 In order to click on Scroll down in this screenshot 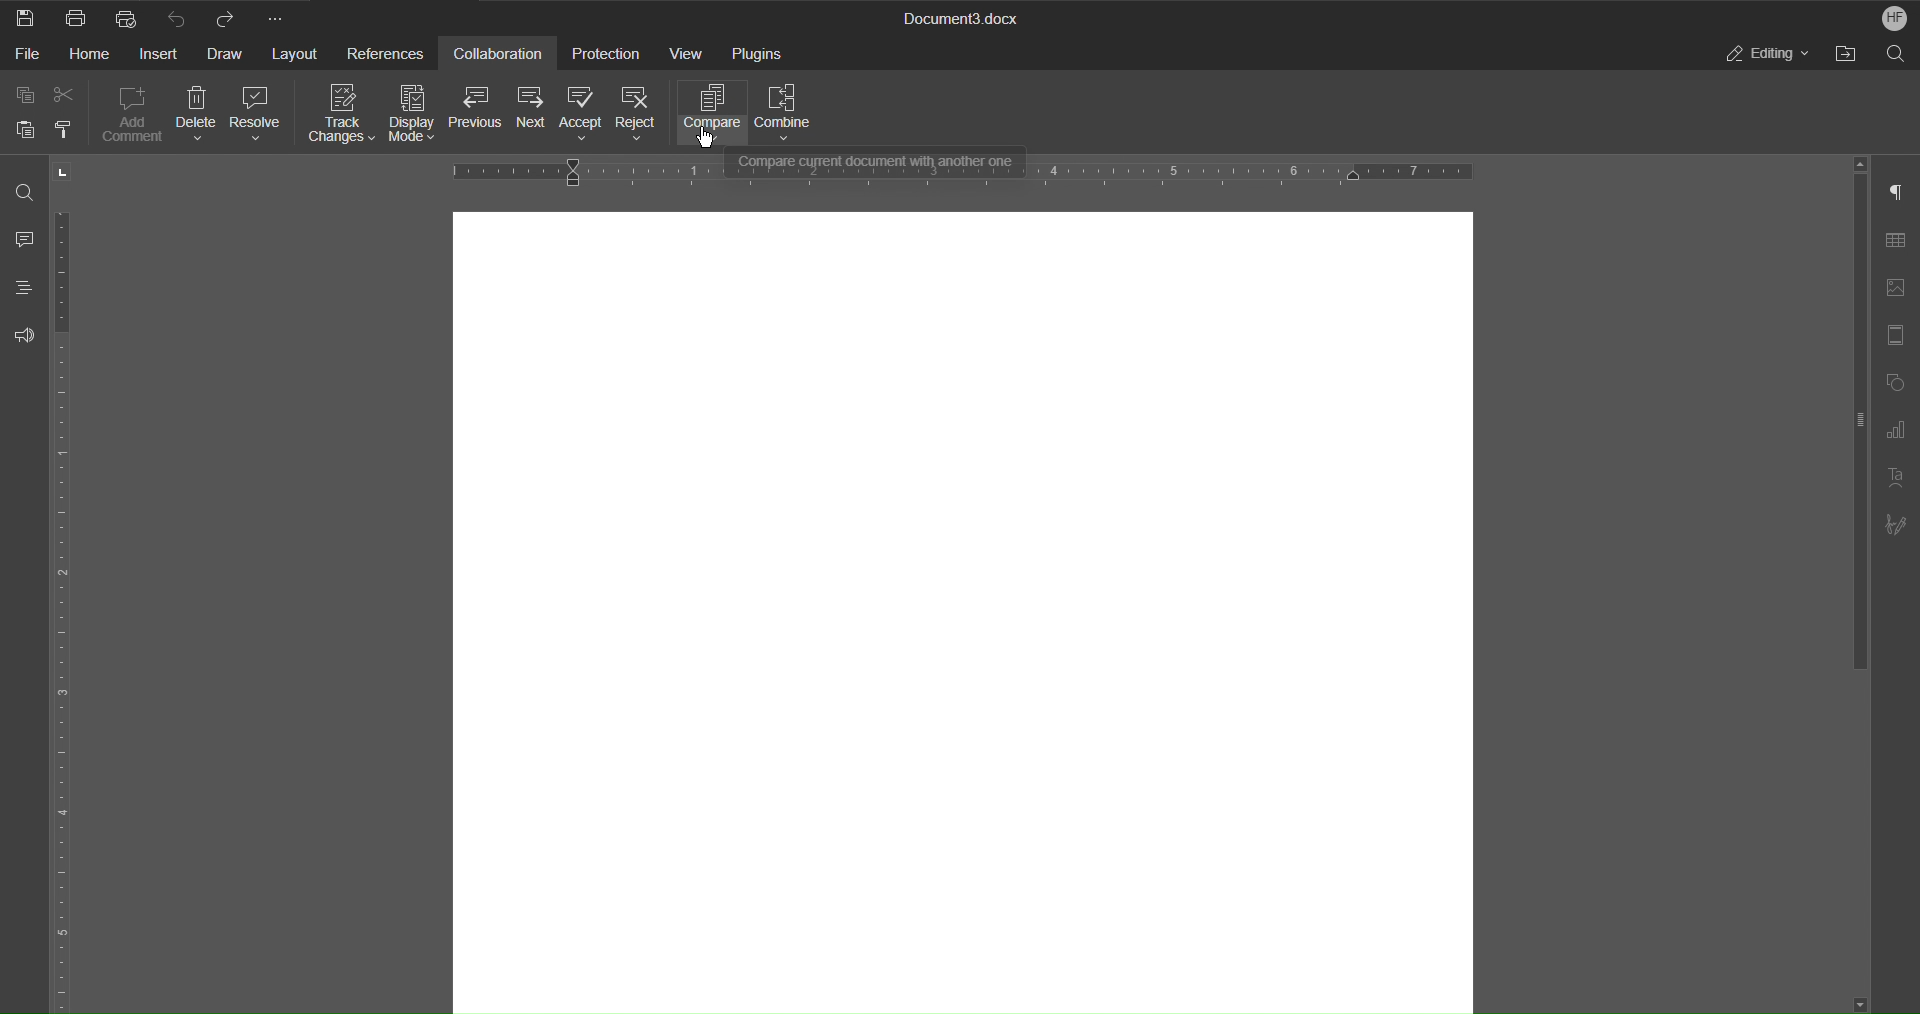, I will do `click(1861, 1001)`.